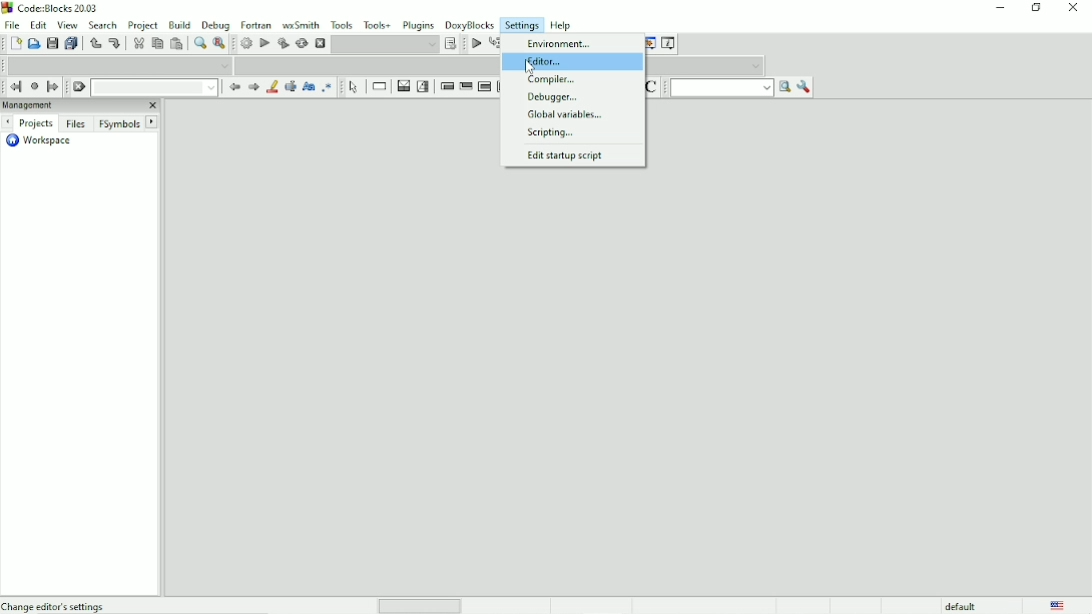 The height and width of the screenshot is (614, 1092). What do you see at coordinates (565, 115) in the screenshot?
I see `Global variables` at bounding box center [565, 115].